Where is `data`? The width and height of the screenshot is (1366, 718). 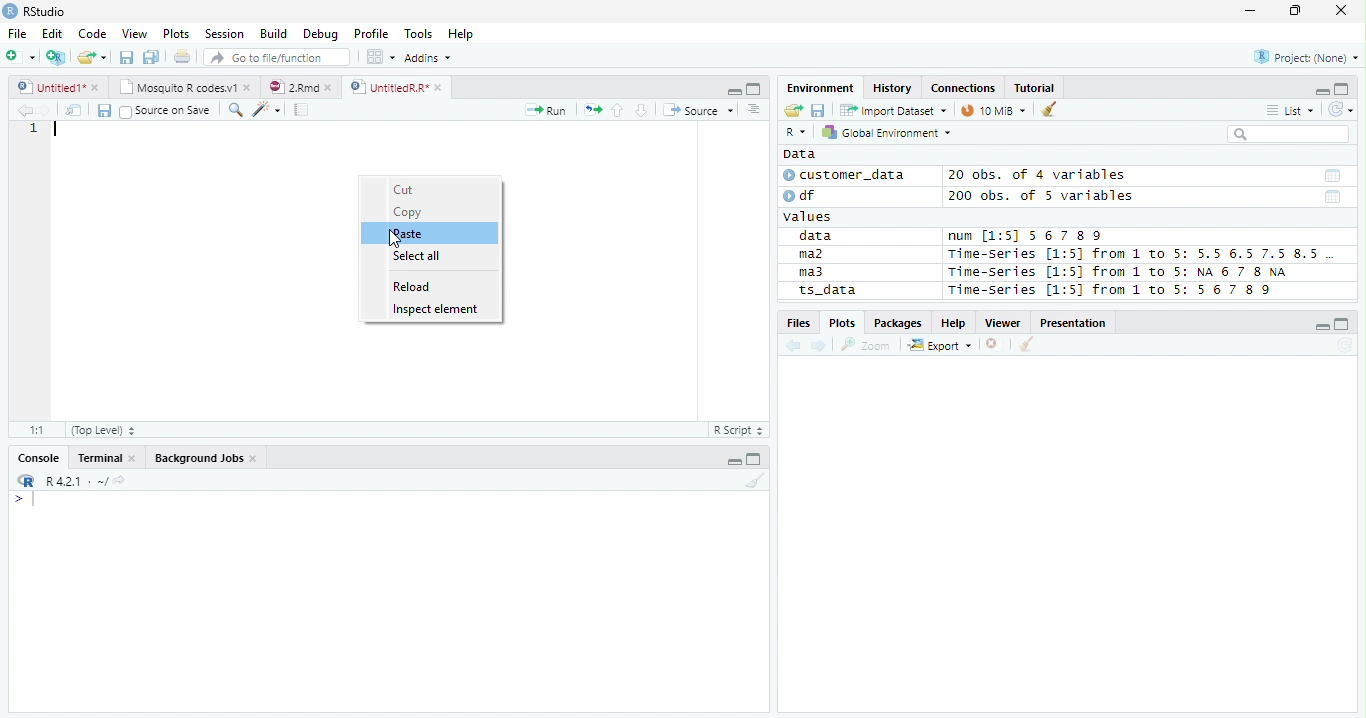 data is located at coordinates (819, 237).